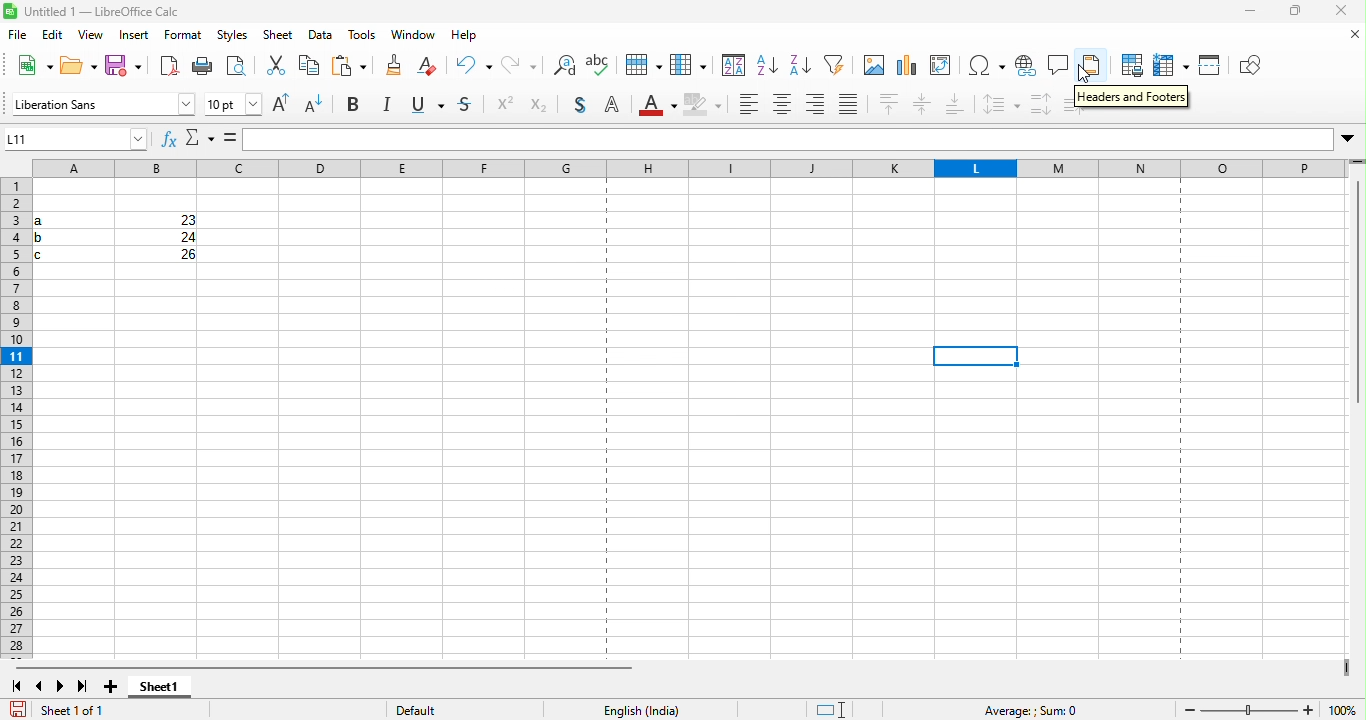 The height and width of the screenshot is (720, 1366). What do you see at coordinates (1025, 69) in the screenshot?
I see `hyperlink` at bounding box center [1025, 69].